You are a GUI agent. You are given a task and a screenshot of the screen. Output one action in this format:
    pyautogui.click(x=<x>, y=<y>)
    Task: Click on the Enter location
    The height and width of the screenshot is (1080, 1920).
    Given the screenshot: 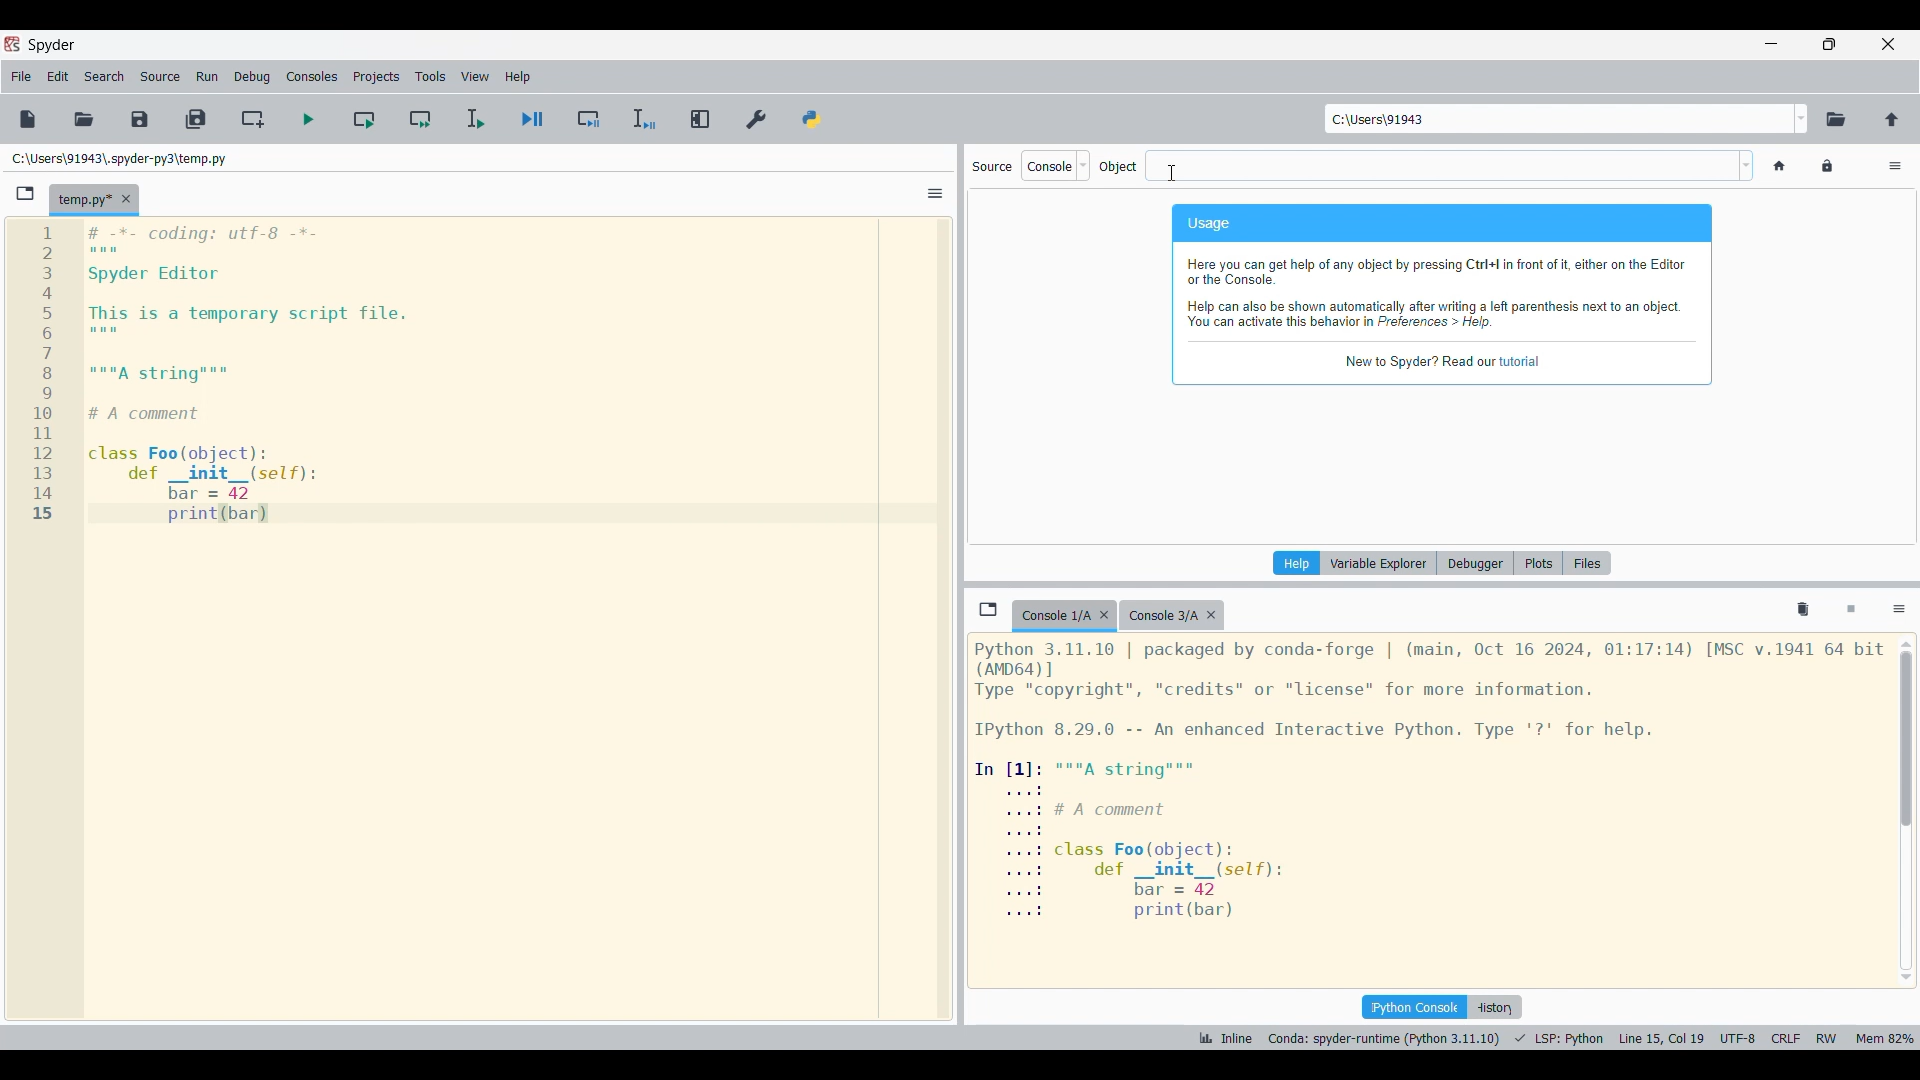 What is the action you would take?
    pyautogui.click(x=1559, y=119)
    